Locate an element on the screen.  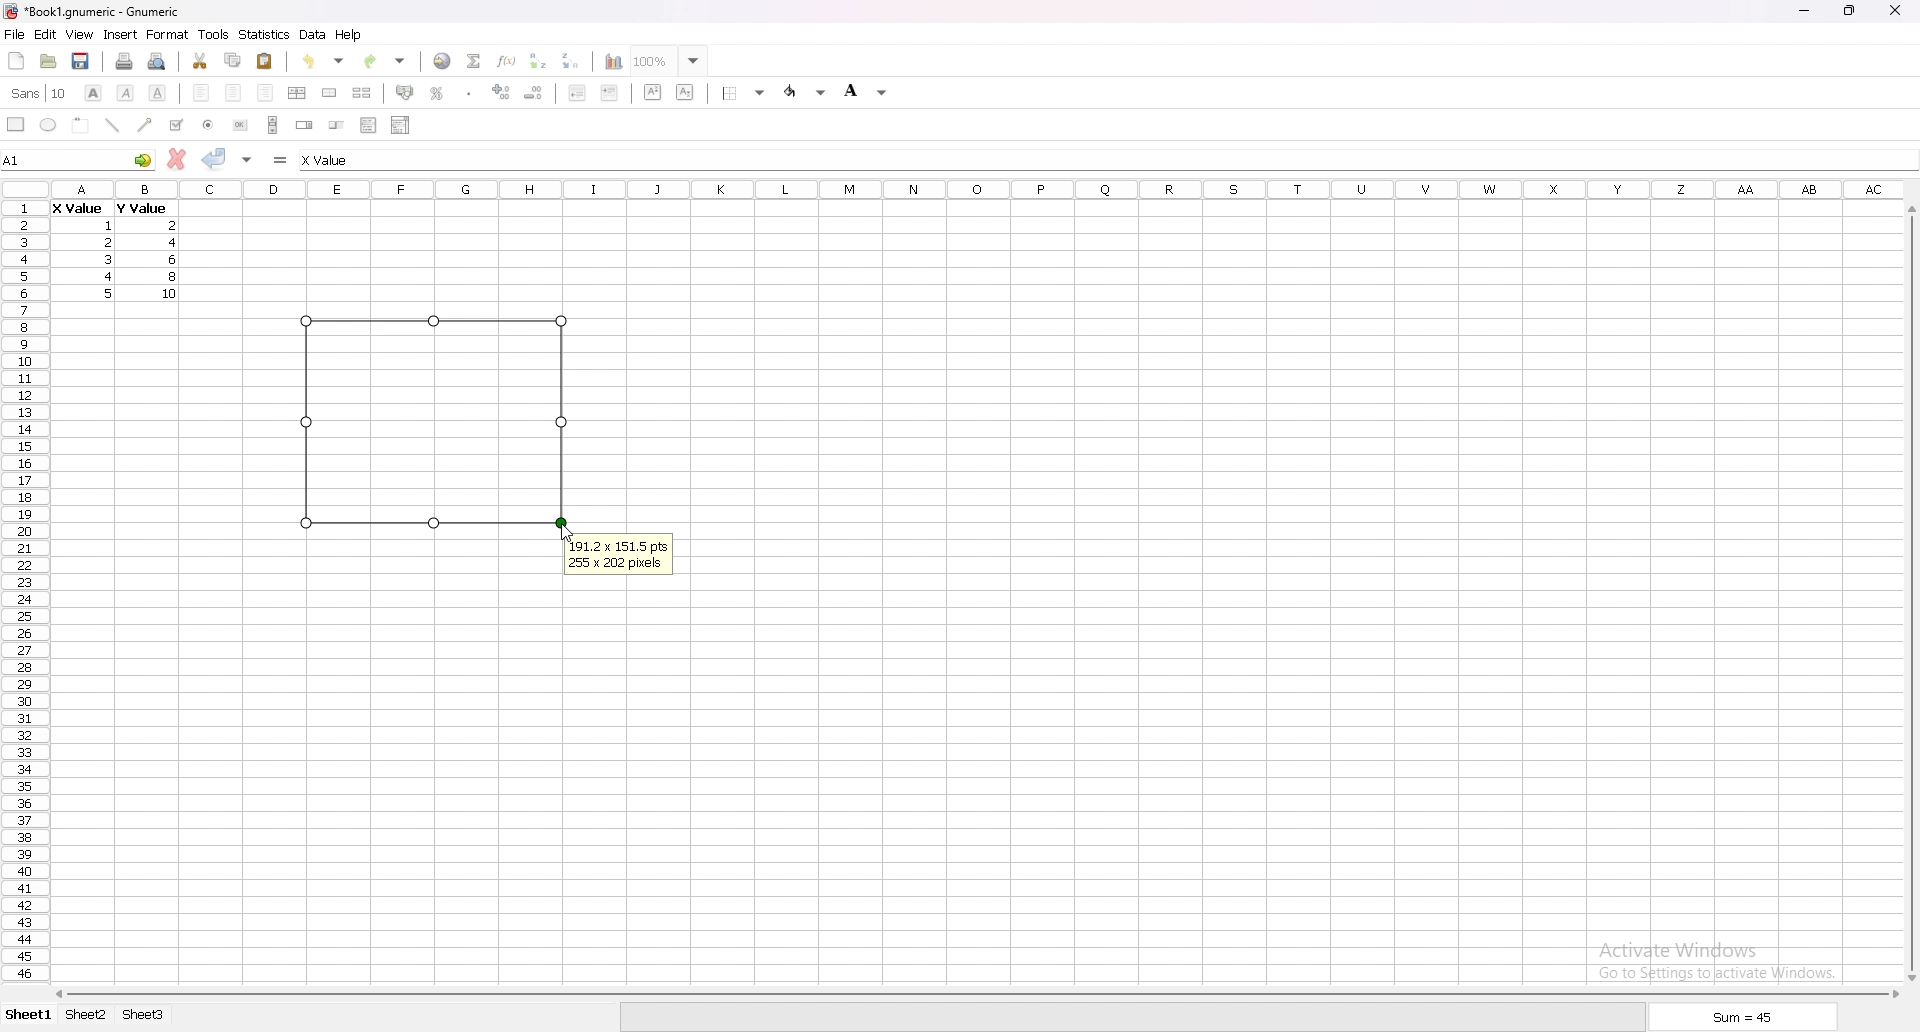
columns is located at coordinates (978, 187).